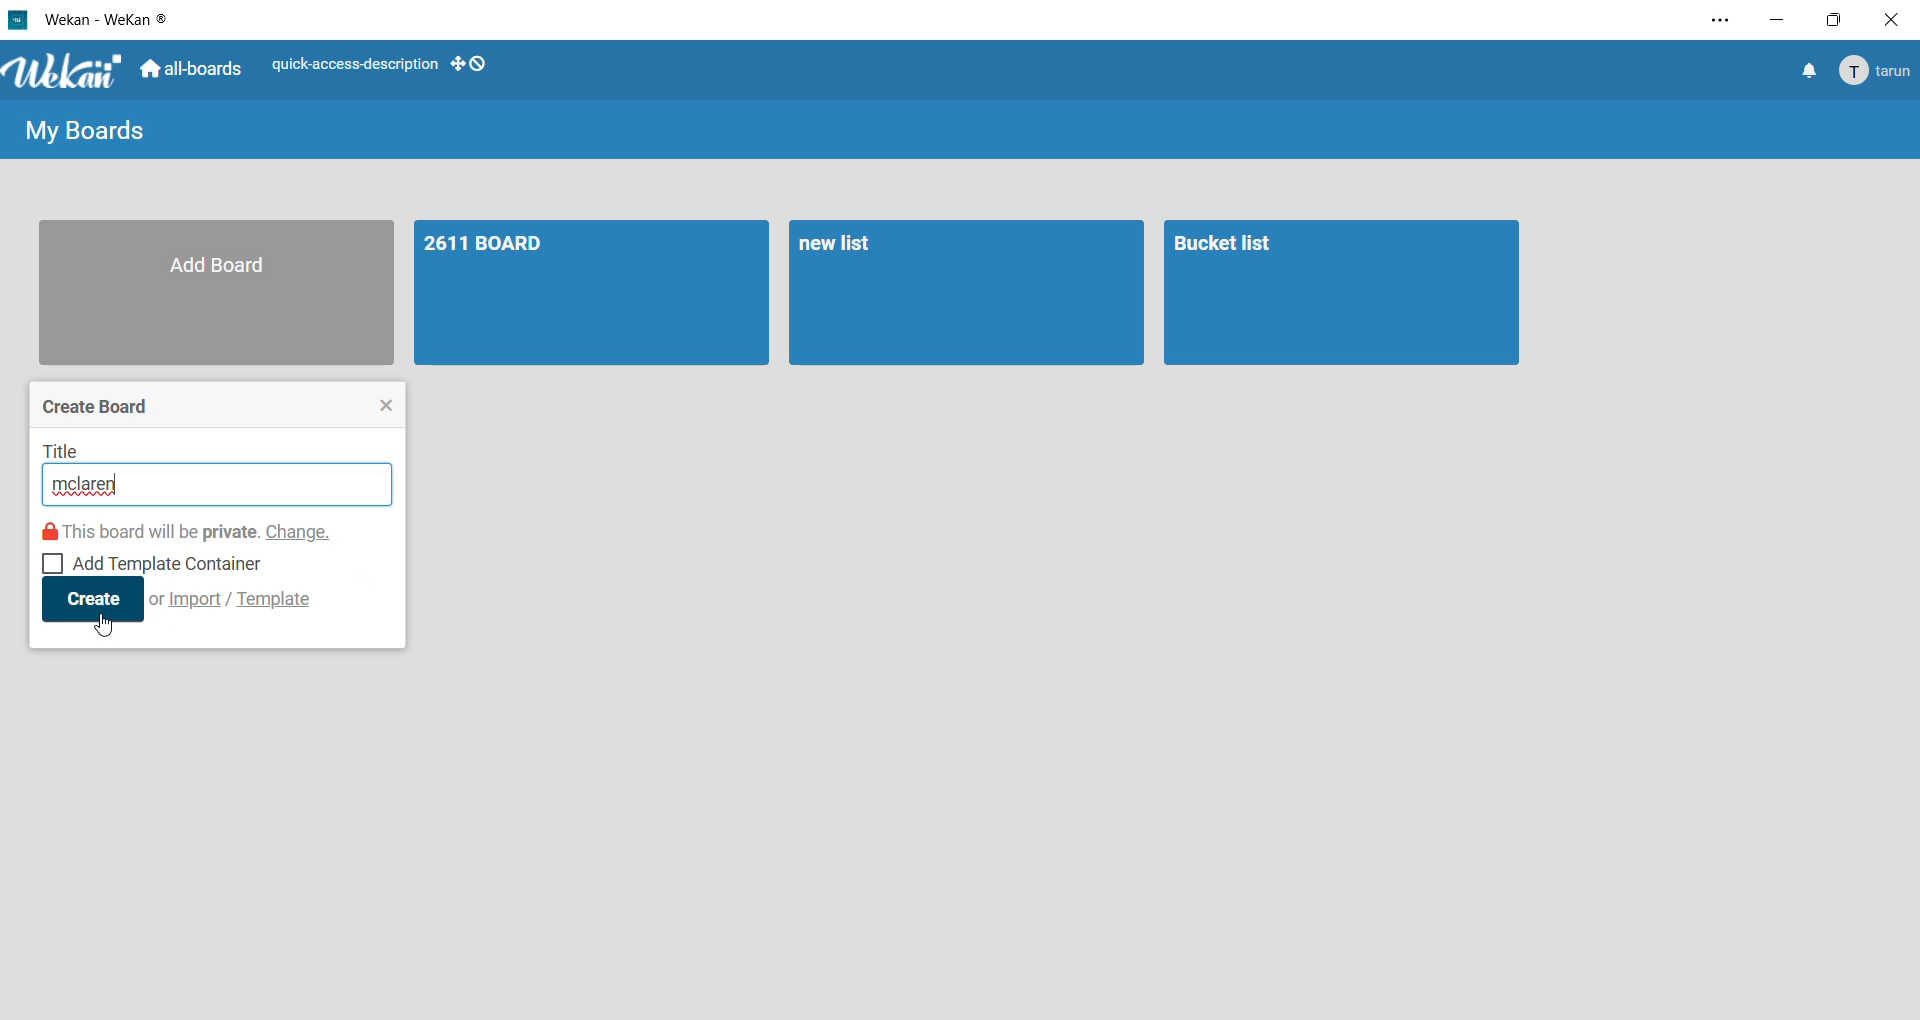 Image resolution: width=1920 pixels, height=1020 pixels. Describe the element at coordinates (91, 600) in the screenshot. I see `create` at that location.